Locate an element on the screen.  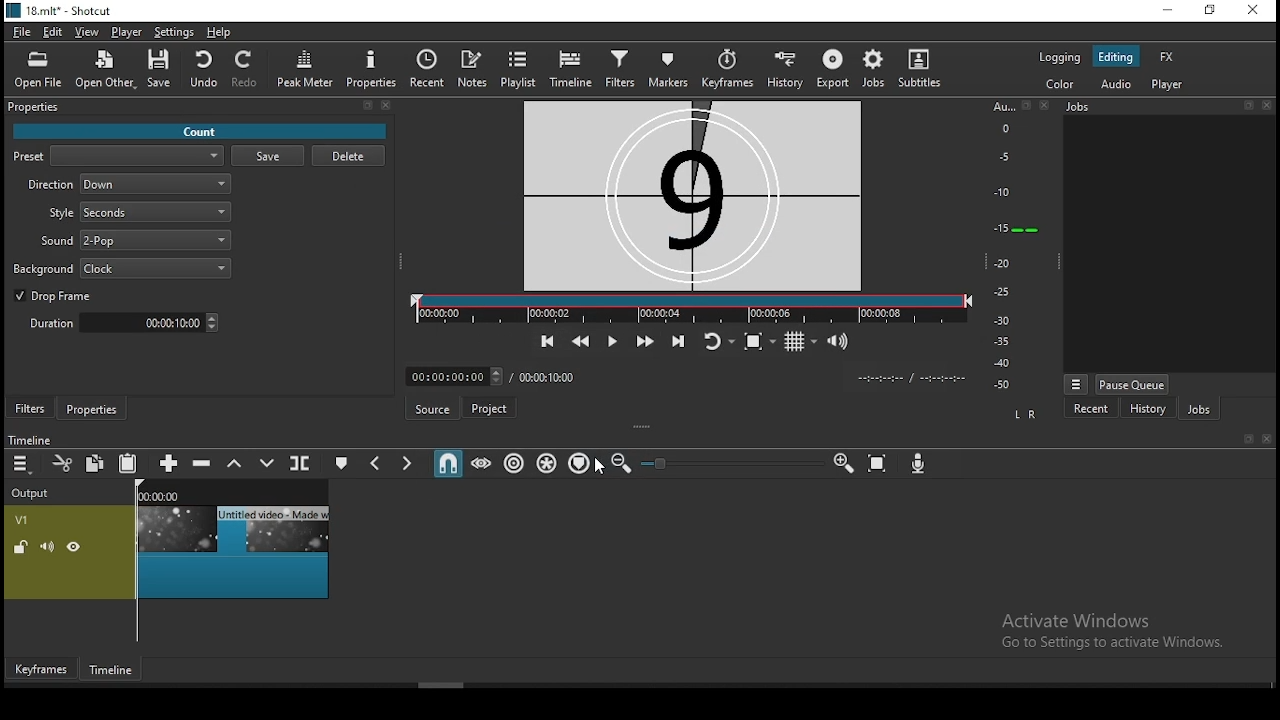
Close is located at coordinates (1270, 439).